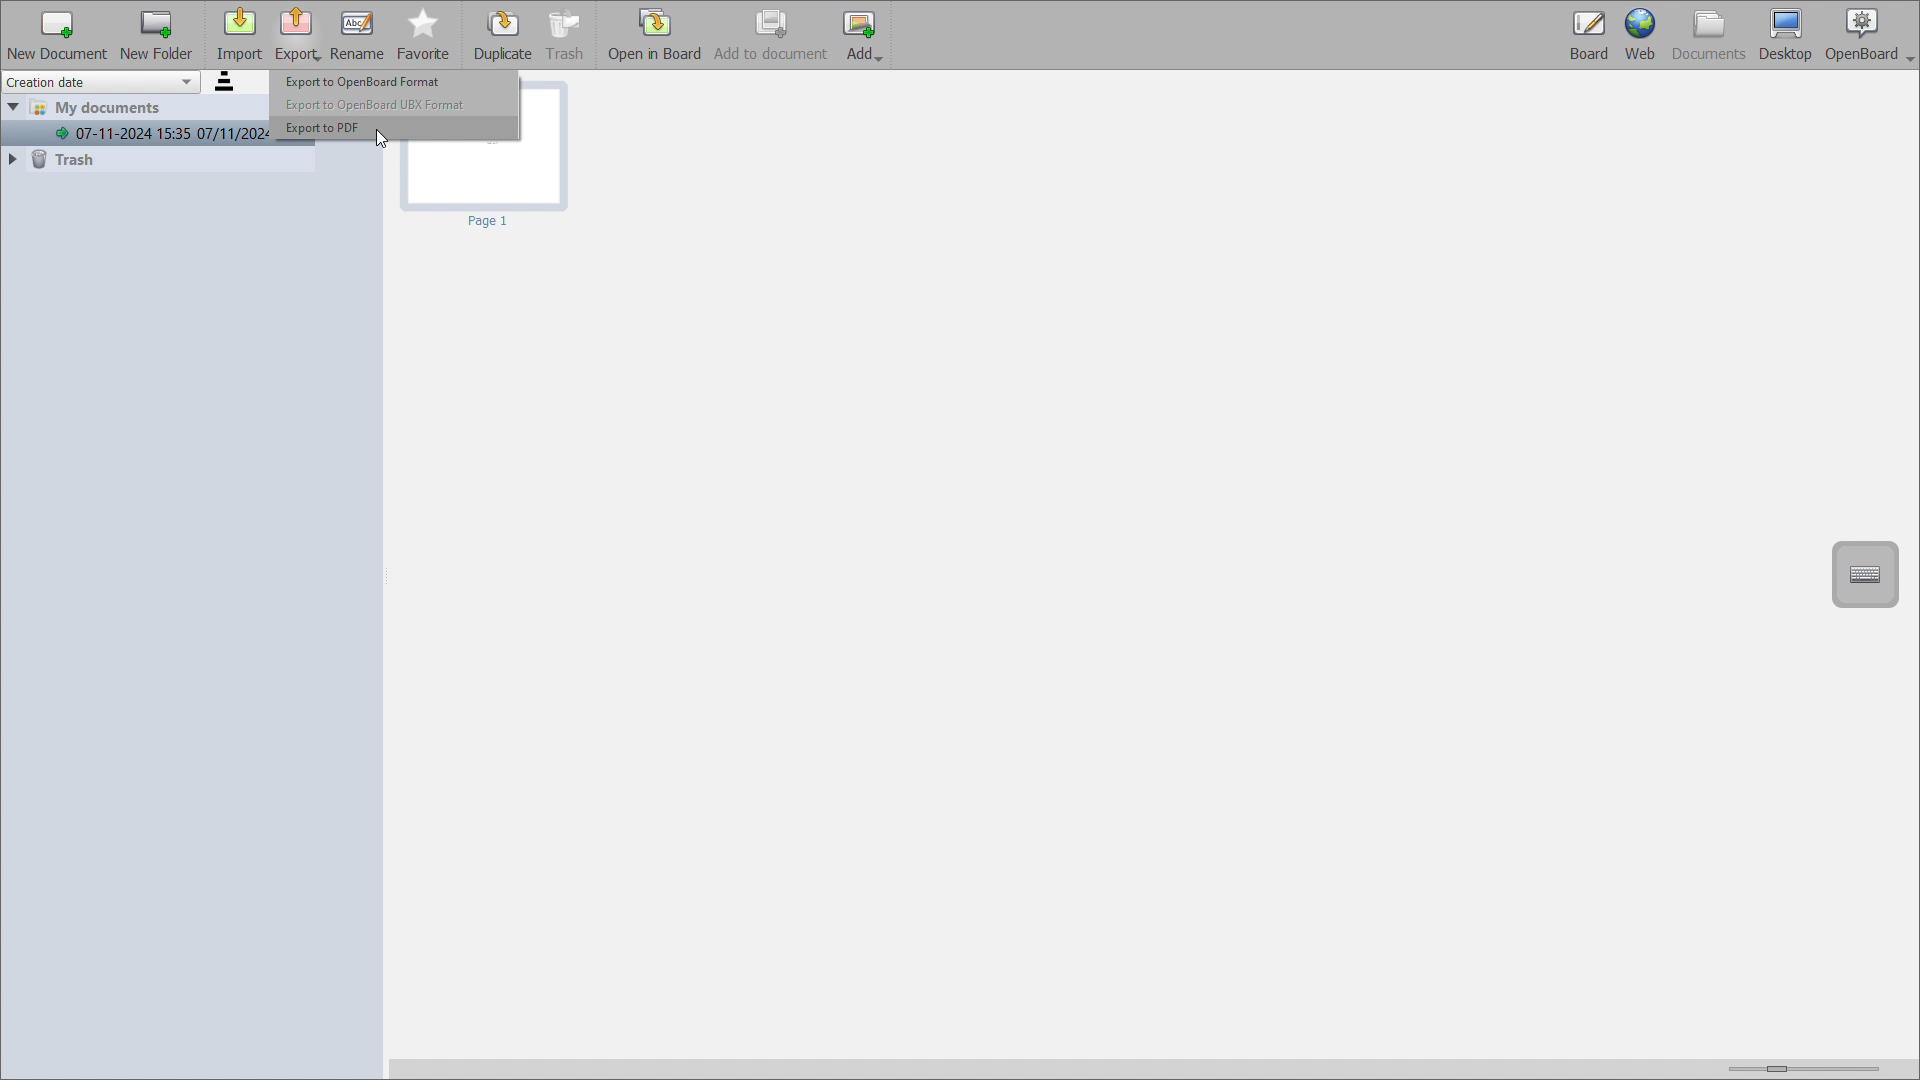 The width and height of the screenshot is (1920, 1080). What do you see at coordinates (119, 109) in the screenshot?
I see `my documents` at bounding box center [119, 109].